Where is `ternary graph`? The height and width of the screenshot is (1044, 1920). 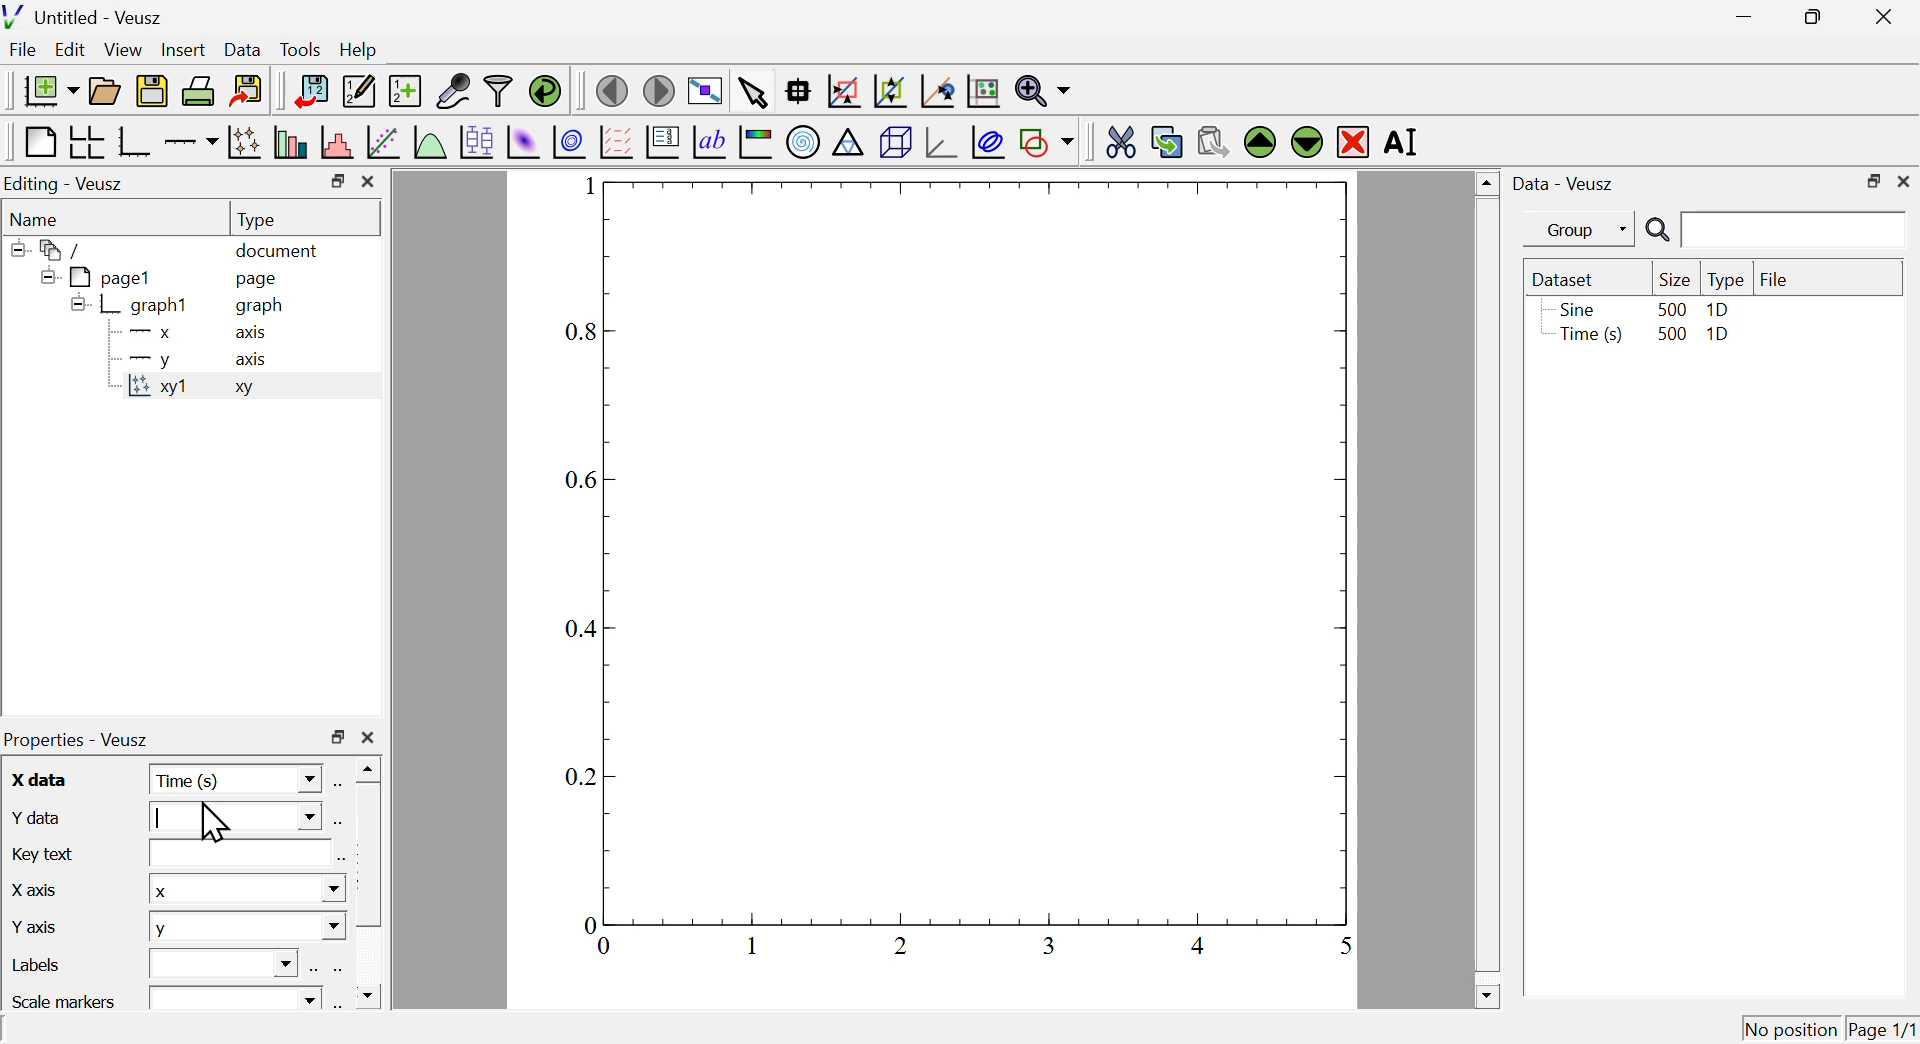 ternary graph is located at coordinates (849, 145).